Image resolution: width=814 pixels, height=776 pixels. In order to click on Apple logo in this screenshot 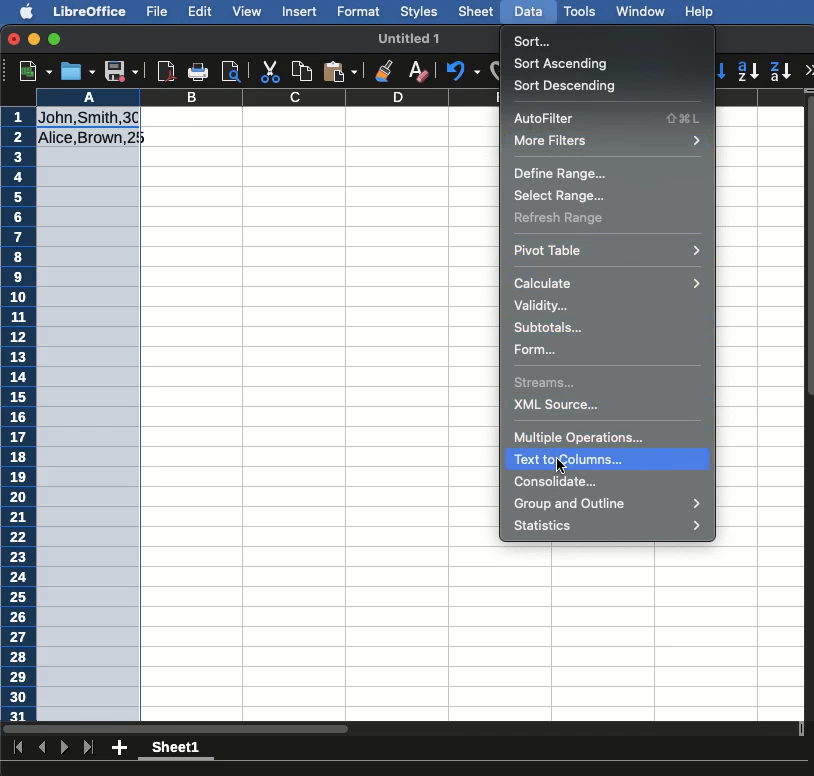, I will do `click(29, 11)`.